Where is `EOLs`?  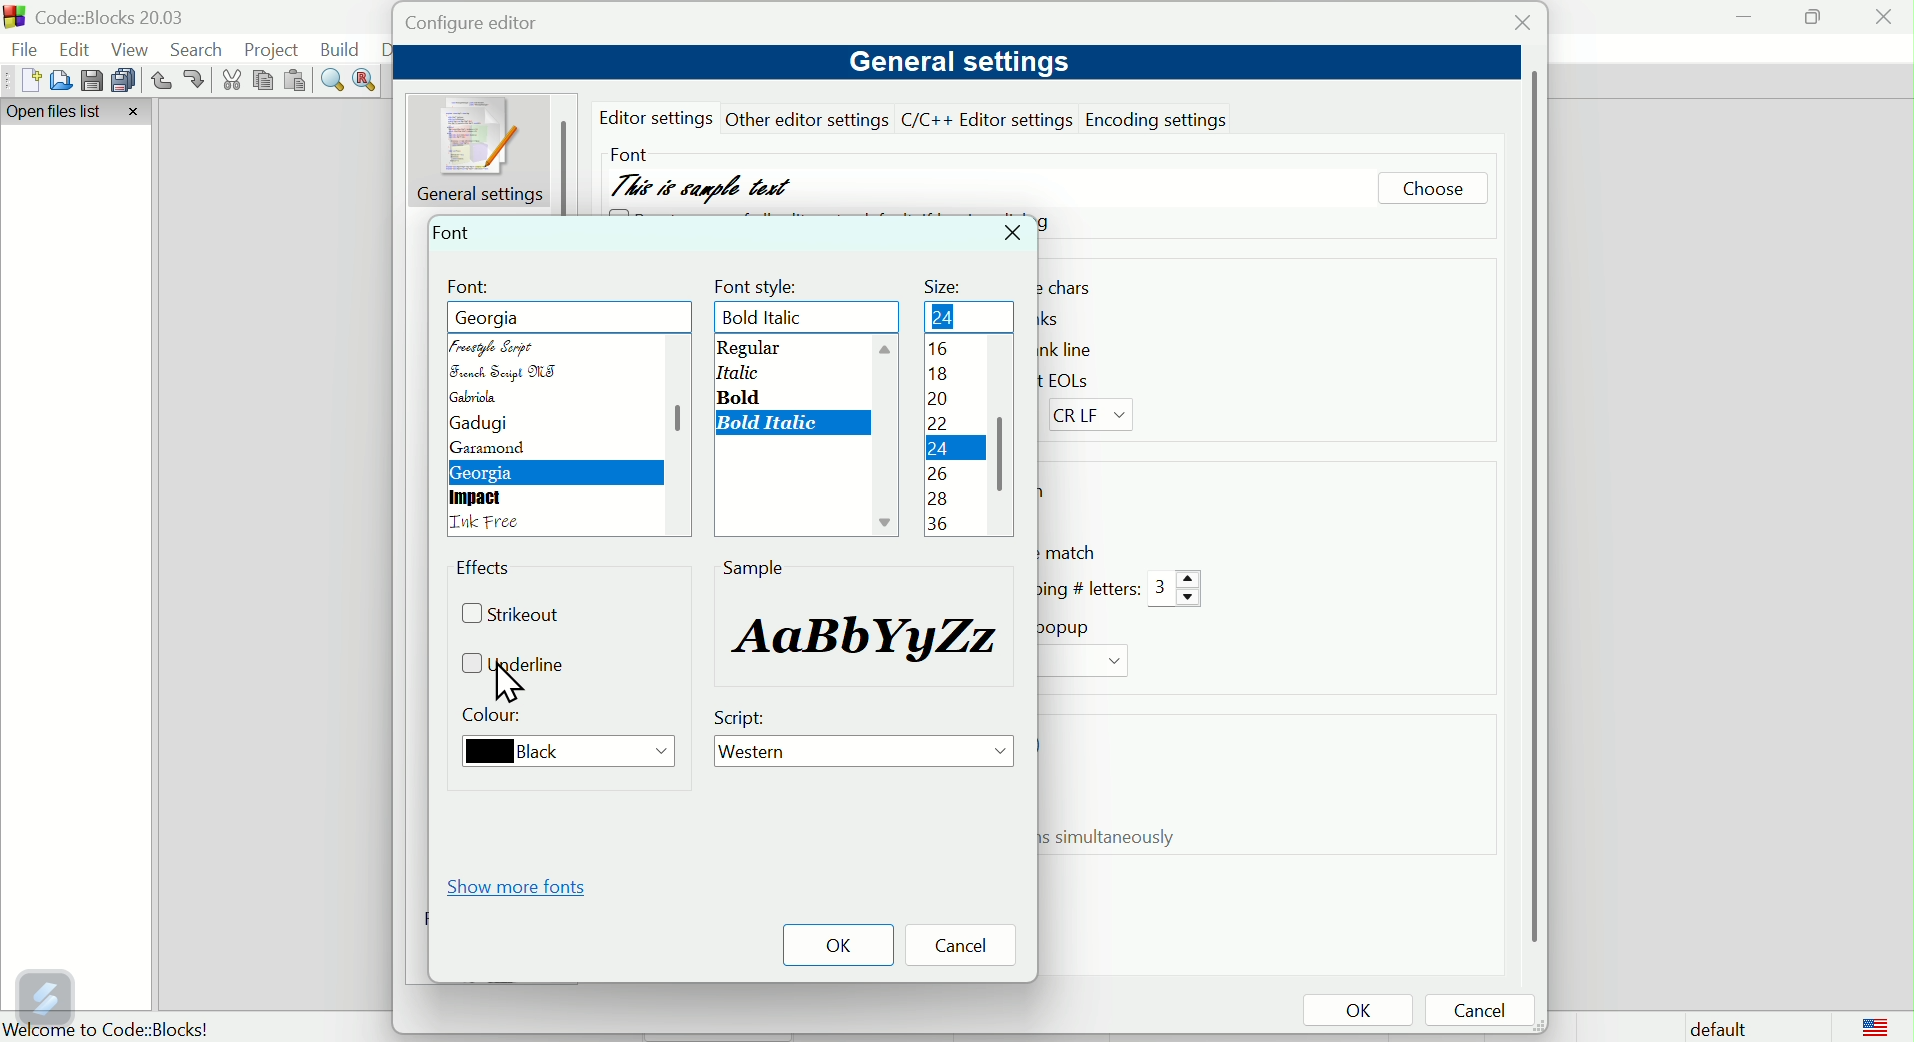
EOLs is located at coordinates (1081, 378).